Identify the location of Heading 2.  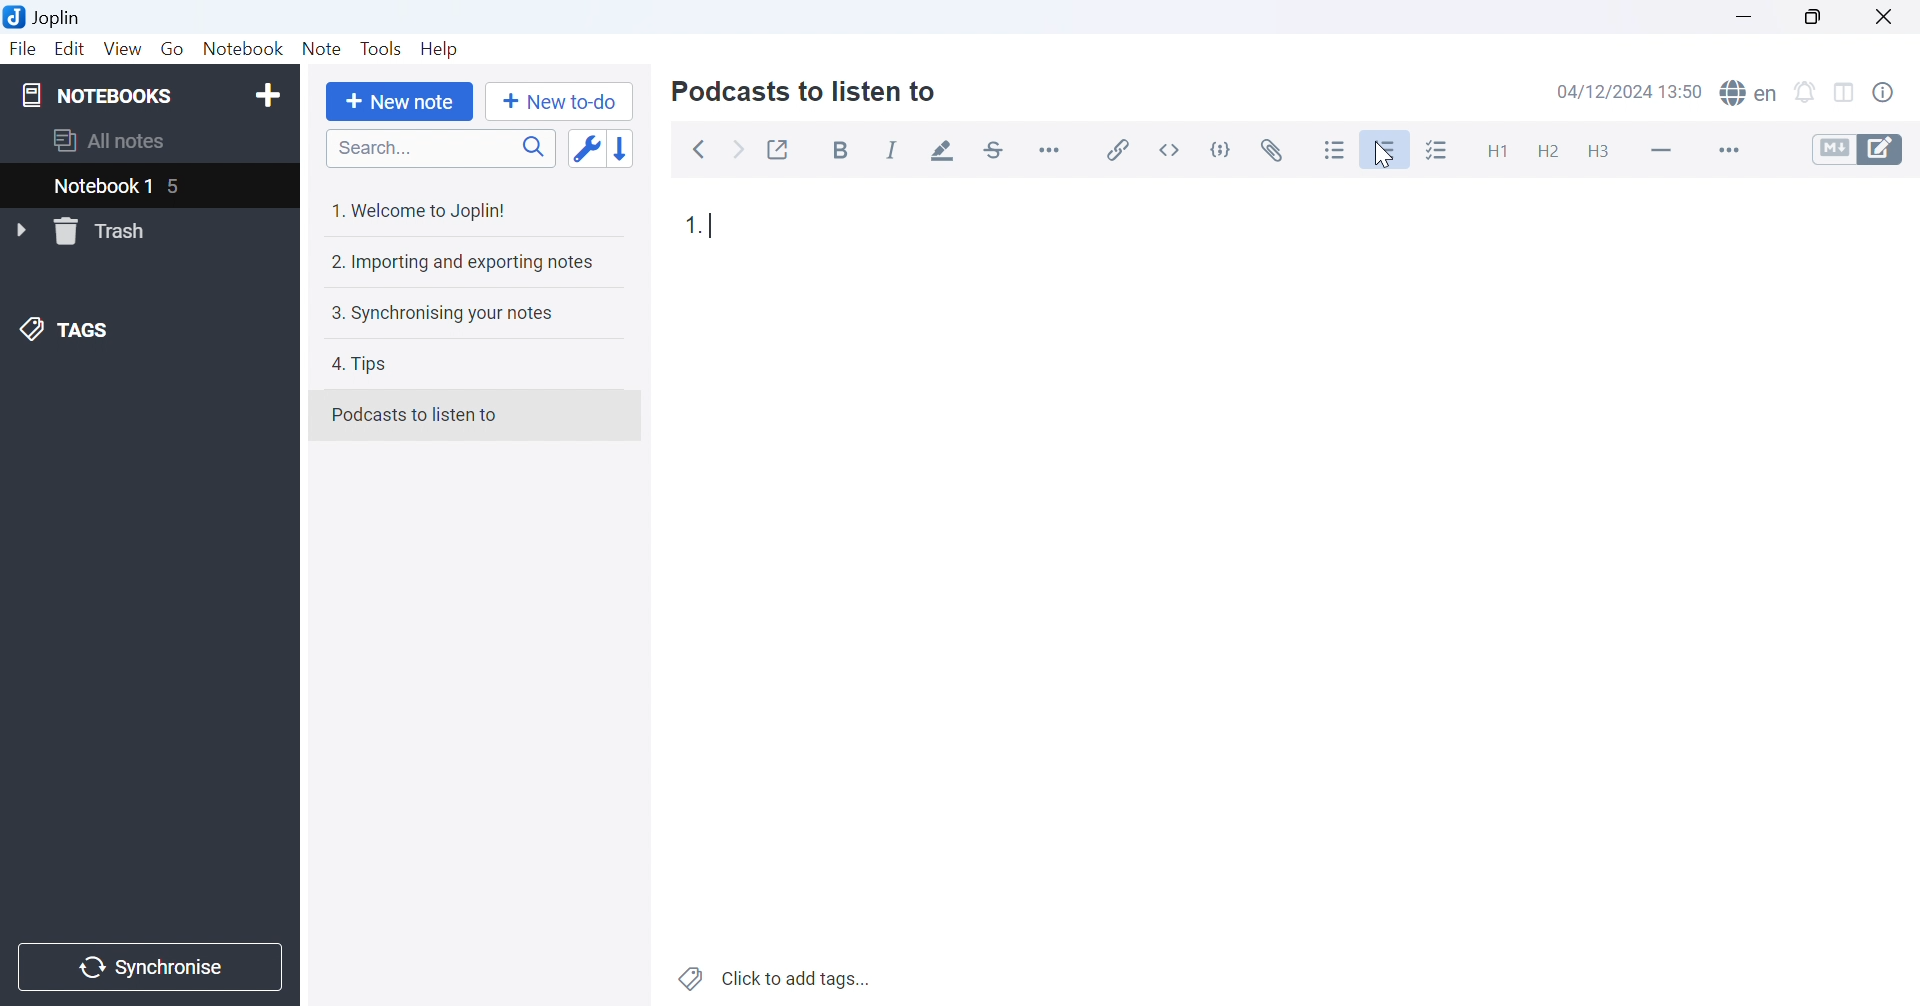
(1547, 149).